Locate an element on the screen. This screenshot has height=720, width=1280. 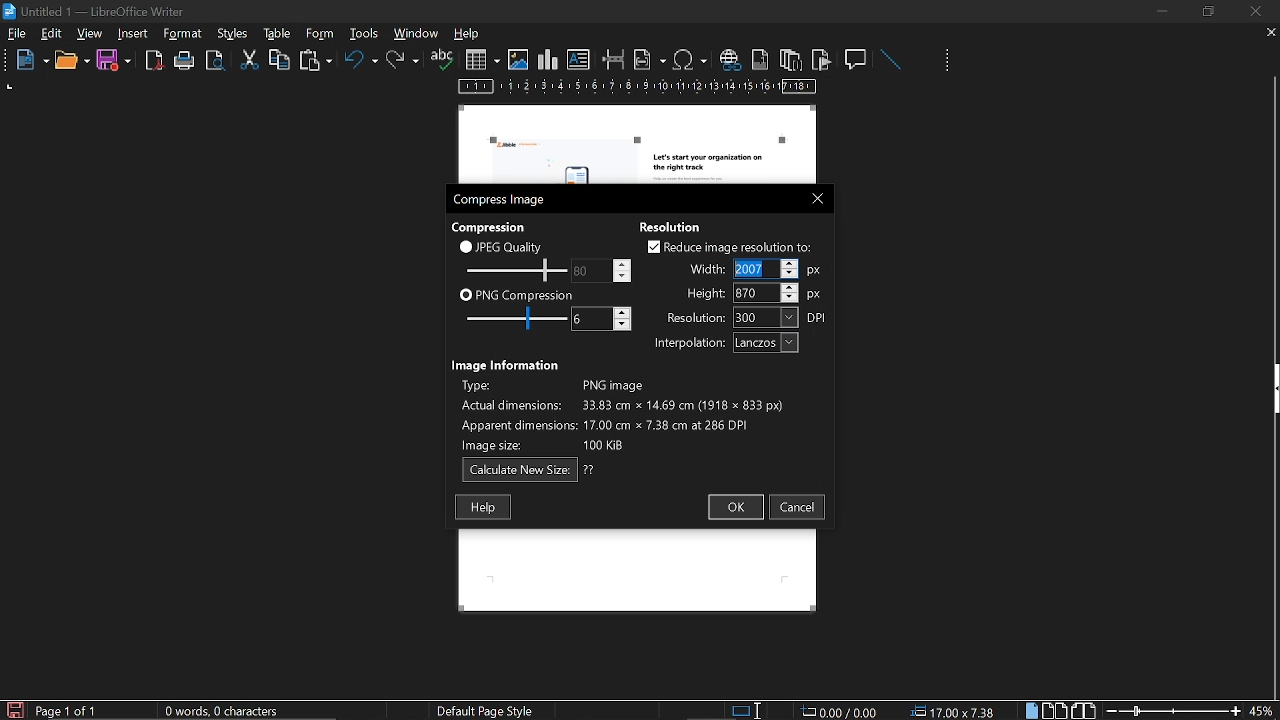
format is located at coordinates (231, 32).